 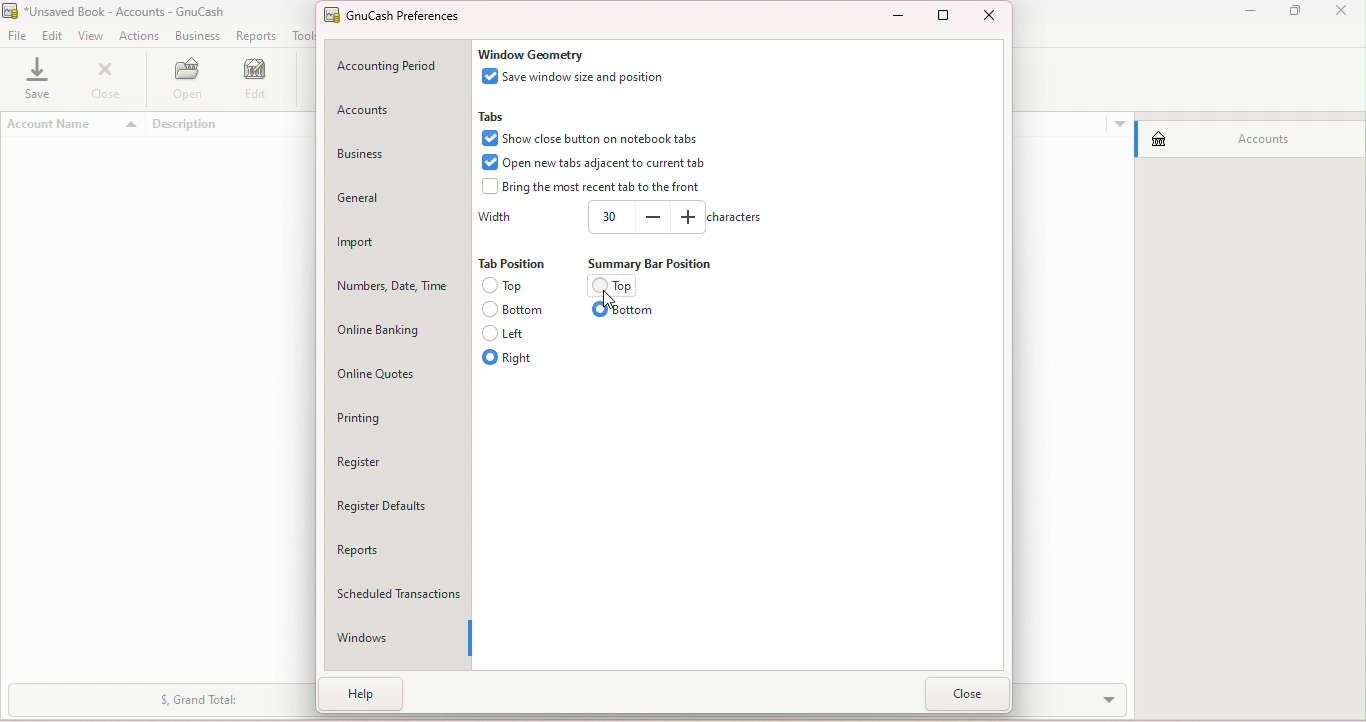 What do you see at coordinates (231, 125) in the screenshot?
I see `Description` at bounding box center [231, 125].